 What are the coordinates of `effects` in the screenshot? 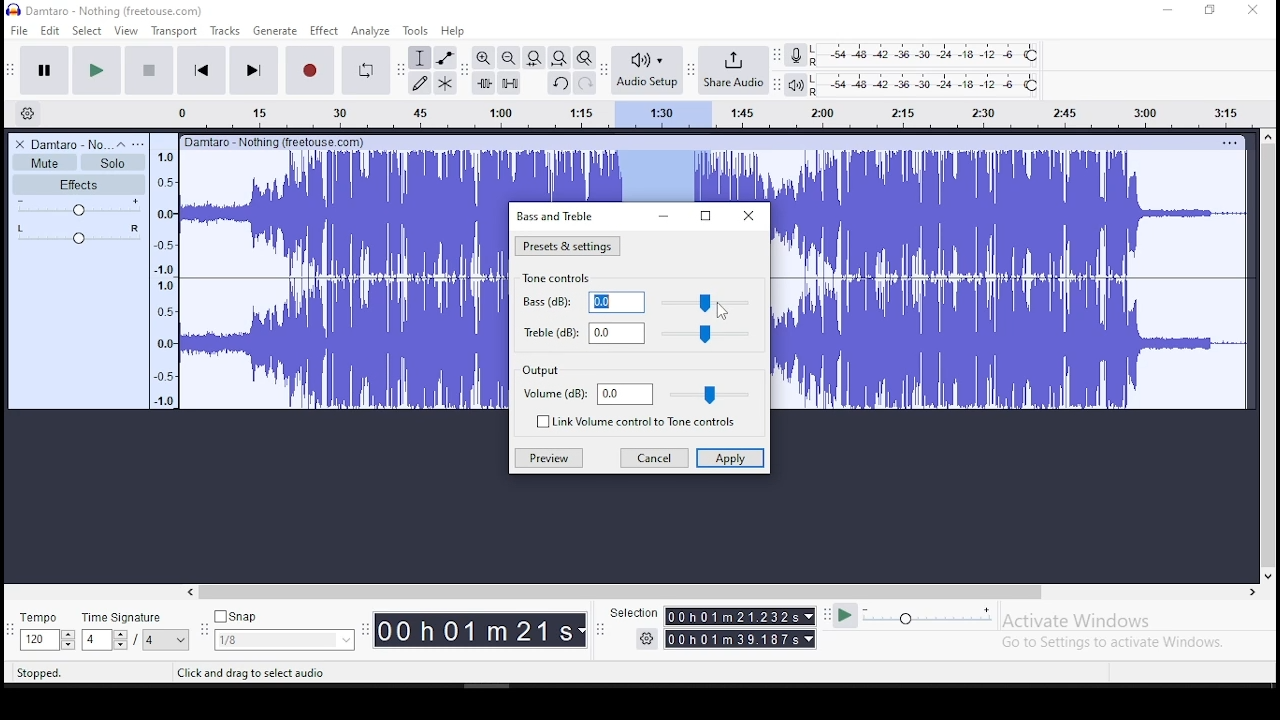 It's located at (79, 184).